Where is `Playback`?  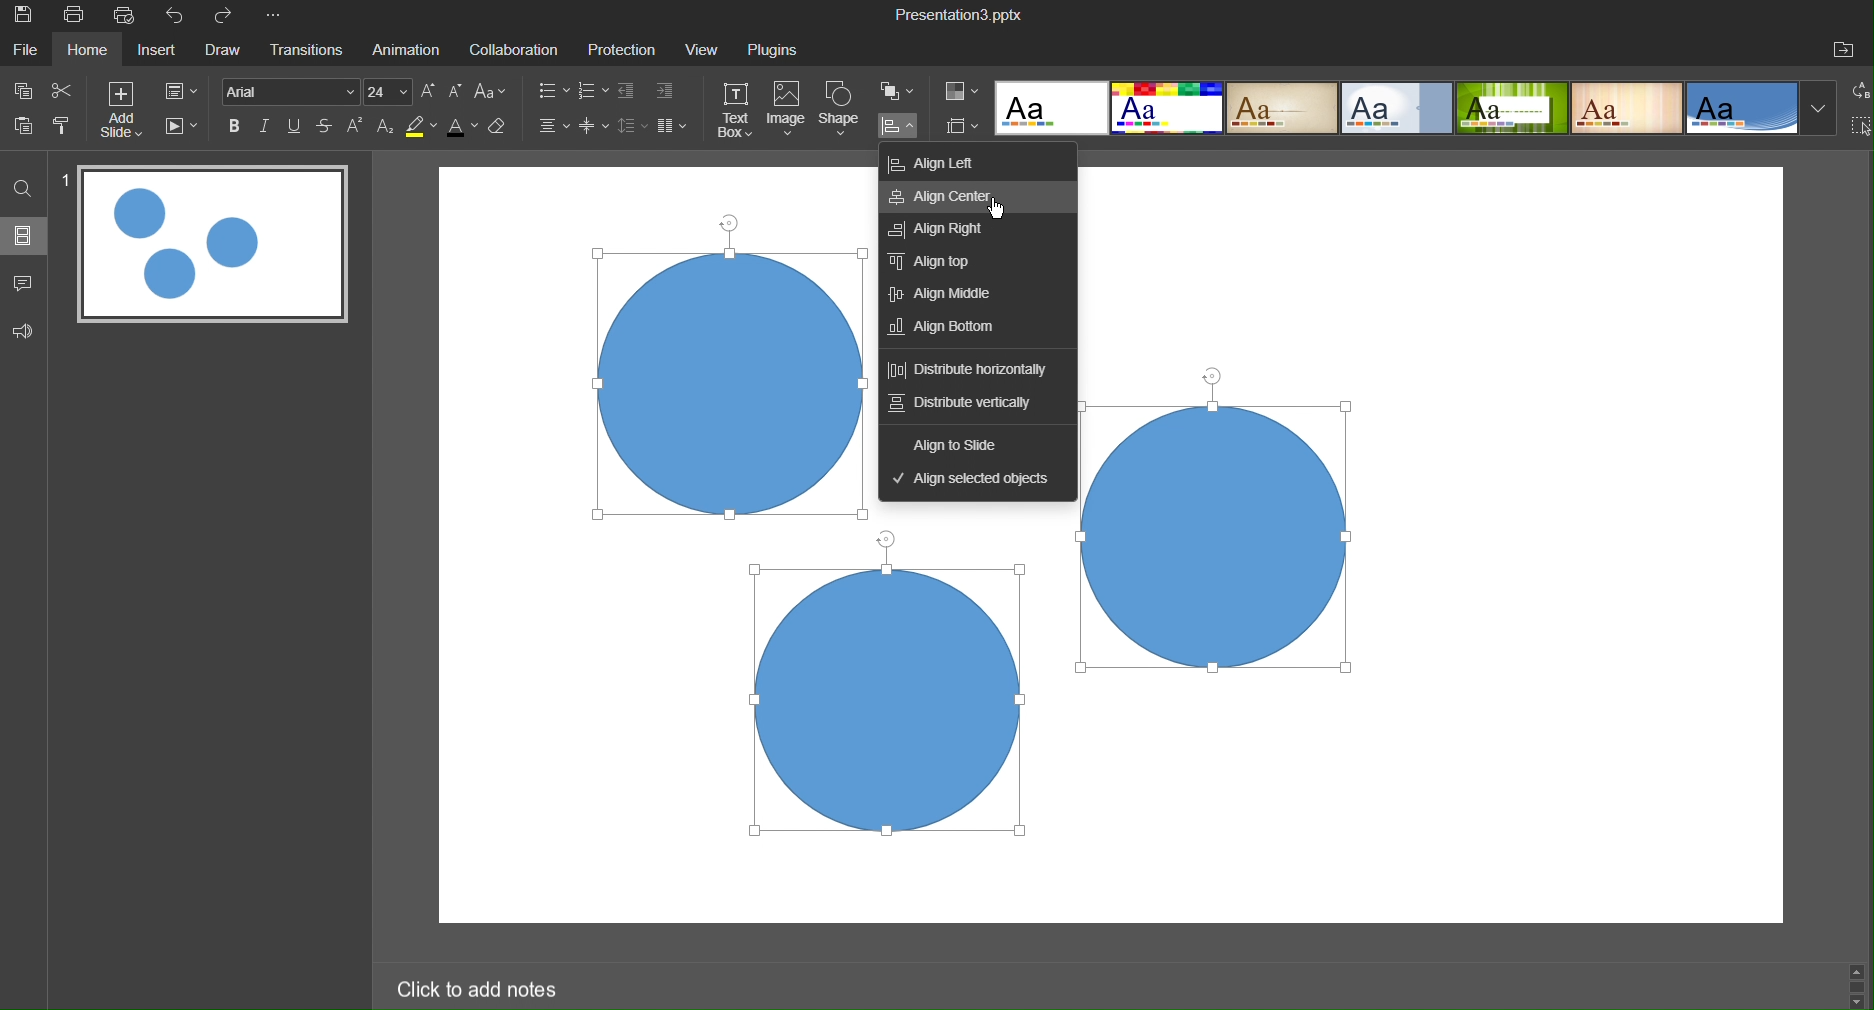
Playback is located at coordinates (184, 129).